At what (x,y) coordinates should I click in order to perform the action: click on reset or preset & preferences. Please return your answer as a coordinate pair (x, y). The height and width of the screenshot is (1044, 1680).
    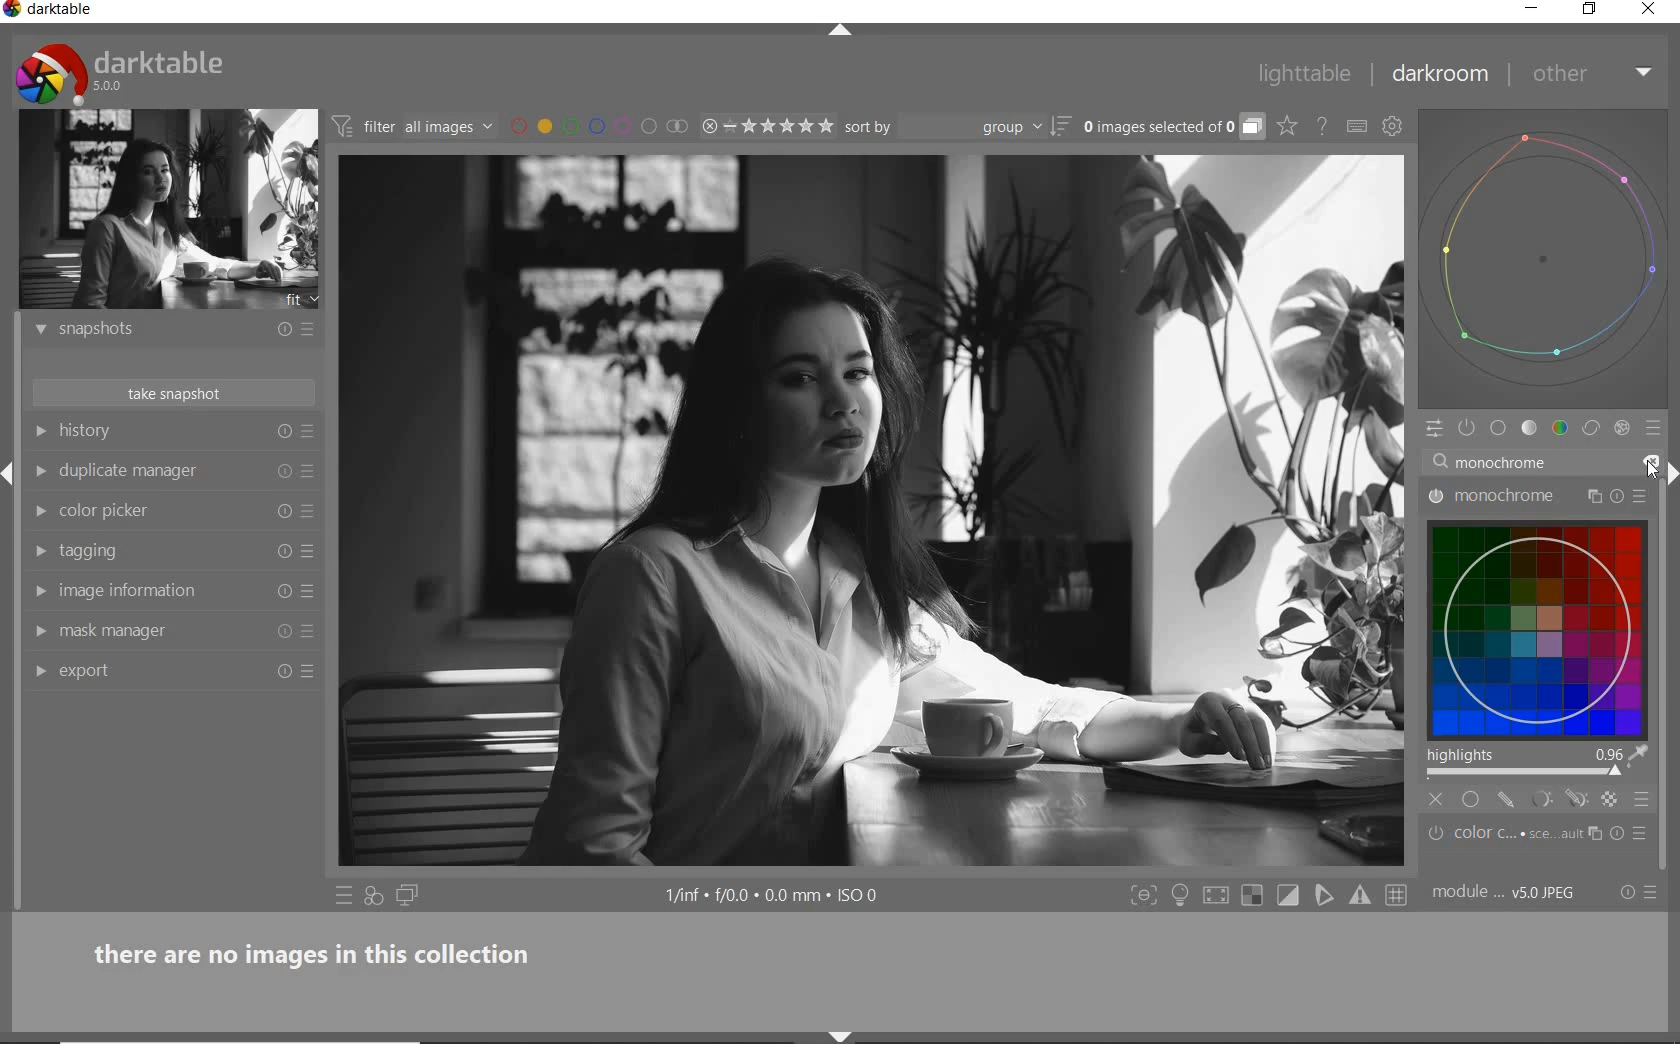
    Looking at the image, I should click on (1641, 893).